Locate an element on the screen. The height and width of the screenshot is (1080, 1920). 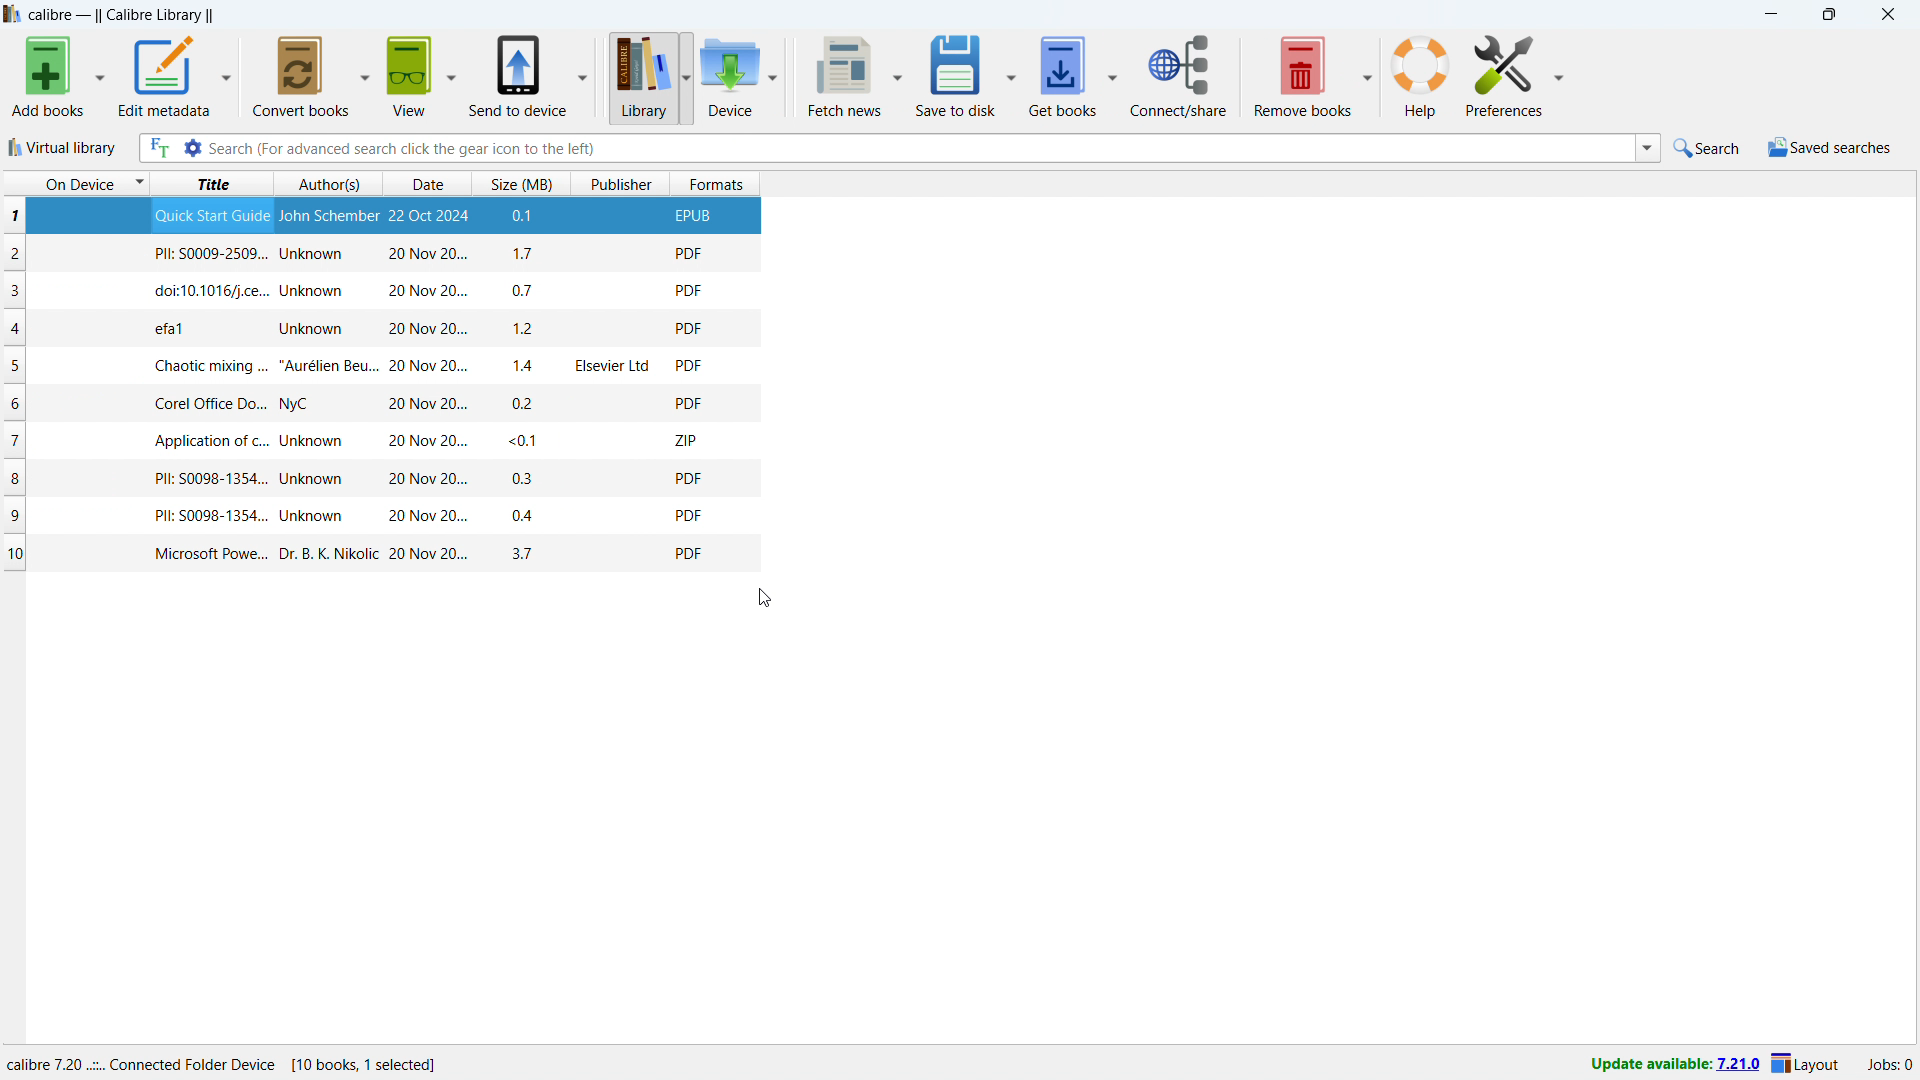
 is located at coordinates (776, 76).